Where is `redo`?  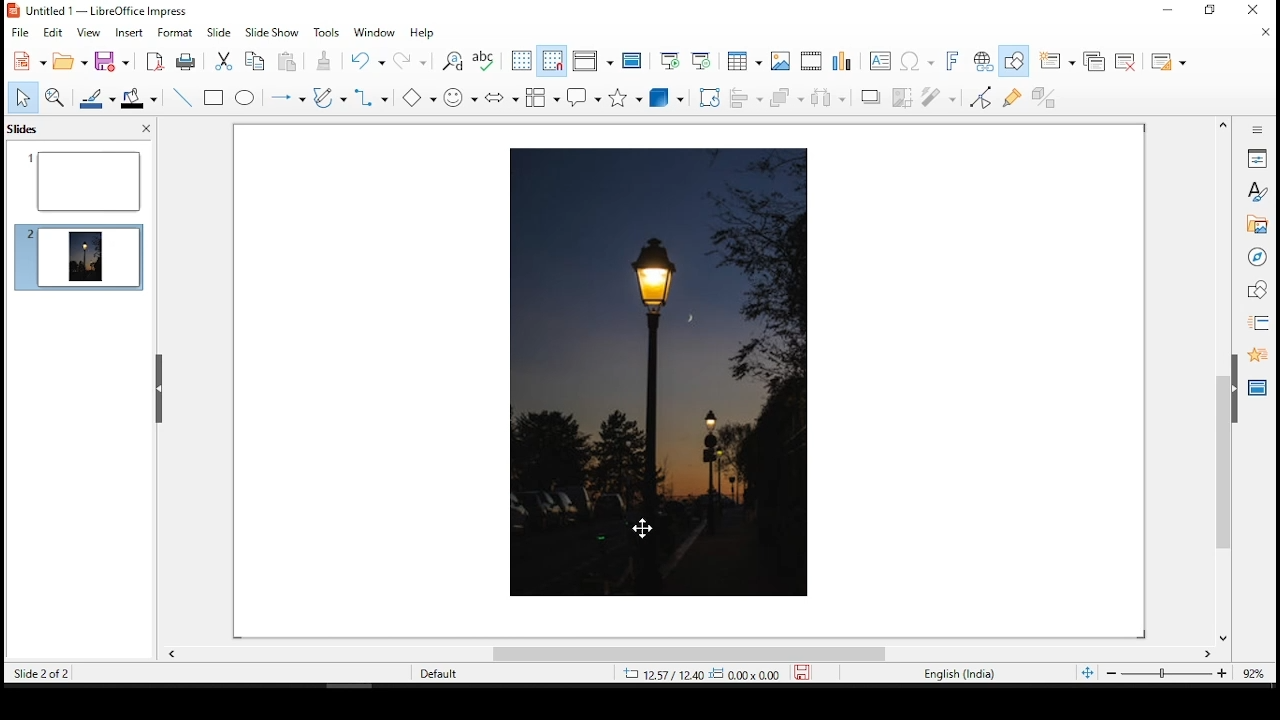
redo is located at coordinates (410, 59).